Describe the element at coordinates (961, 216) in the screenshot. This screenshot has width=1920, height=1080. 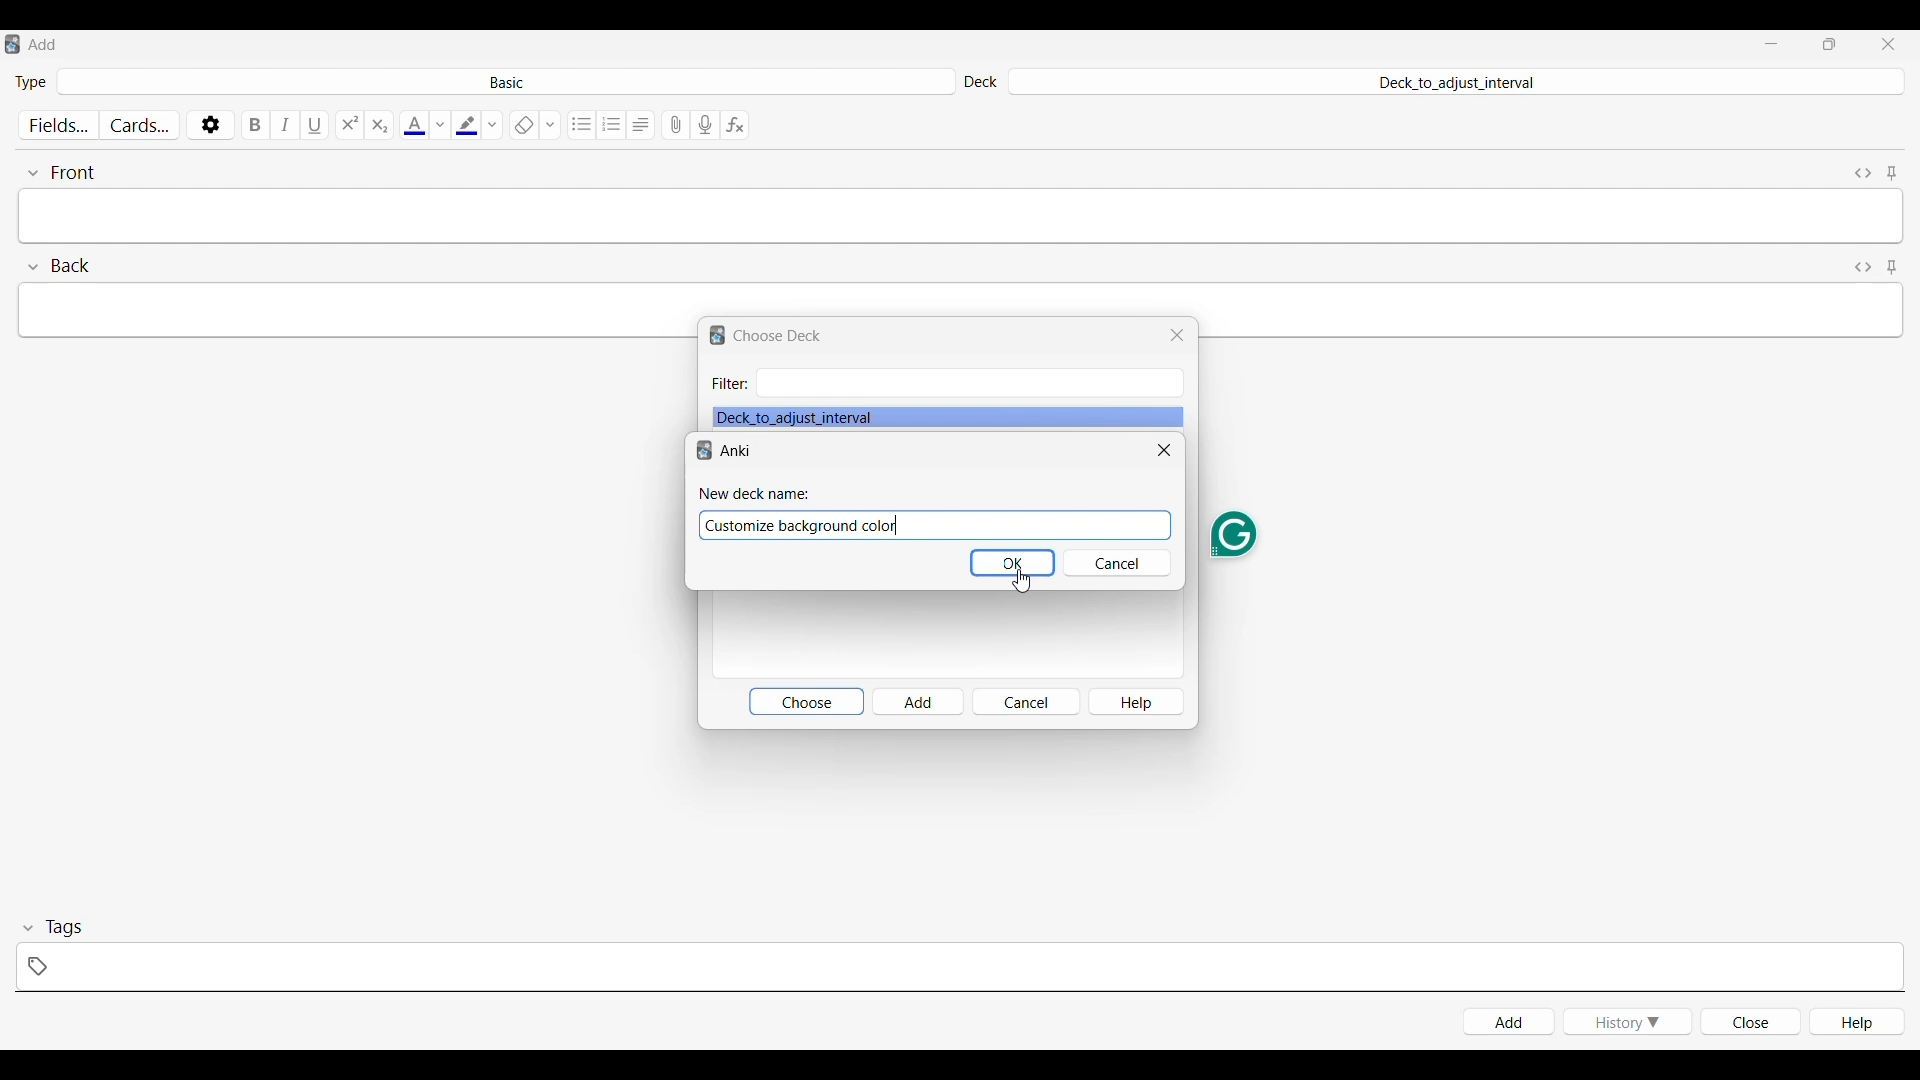
I see `Type in text` at that location.